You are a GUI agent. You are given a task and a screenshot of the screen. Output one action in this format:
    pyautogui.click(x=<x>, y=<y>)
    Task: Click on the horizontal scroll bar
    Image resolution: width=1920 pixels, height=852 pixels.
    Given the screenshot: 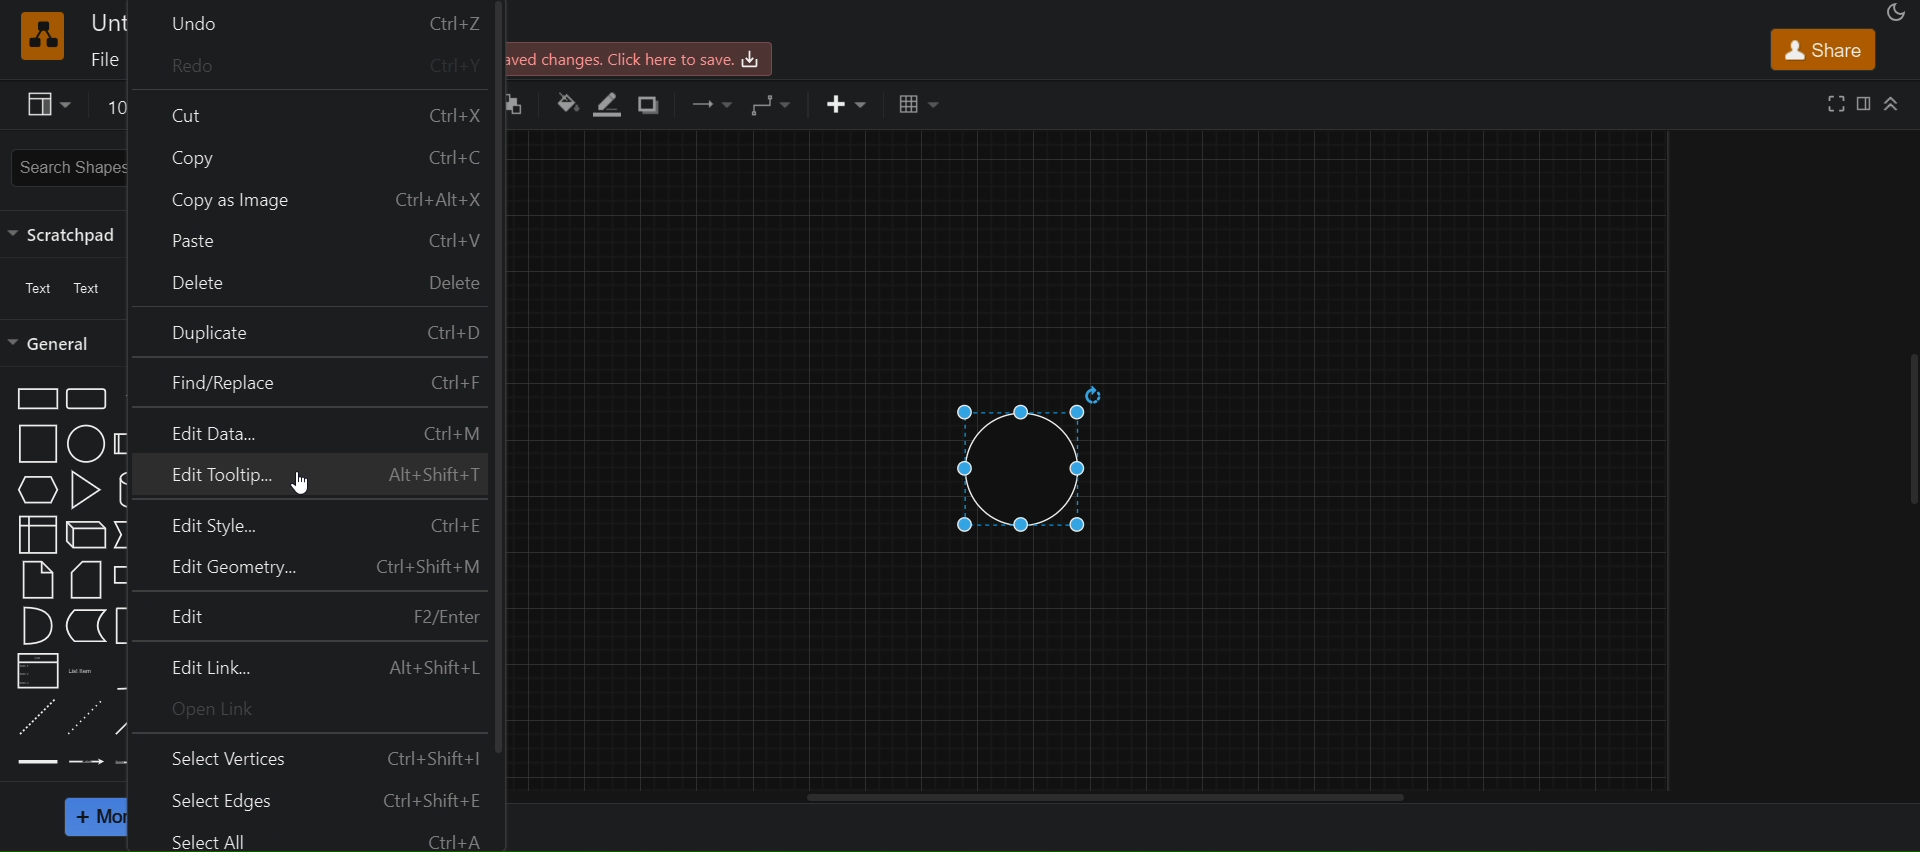 What is the action you would take?
    pyautogui.click(x=1104, y=797)
    